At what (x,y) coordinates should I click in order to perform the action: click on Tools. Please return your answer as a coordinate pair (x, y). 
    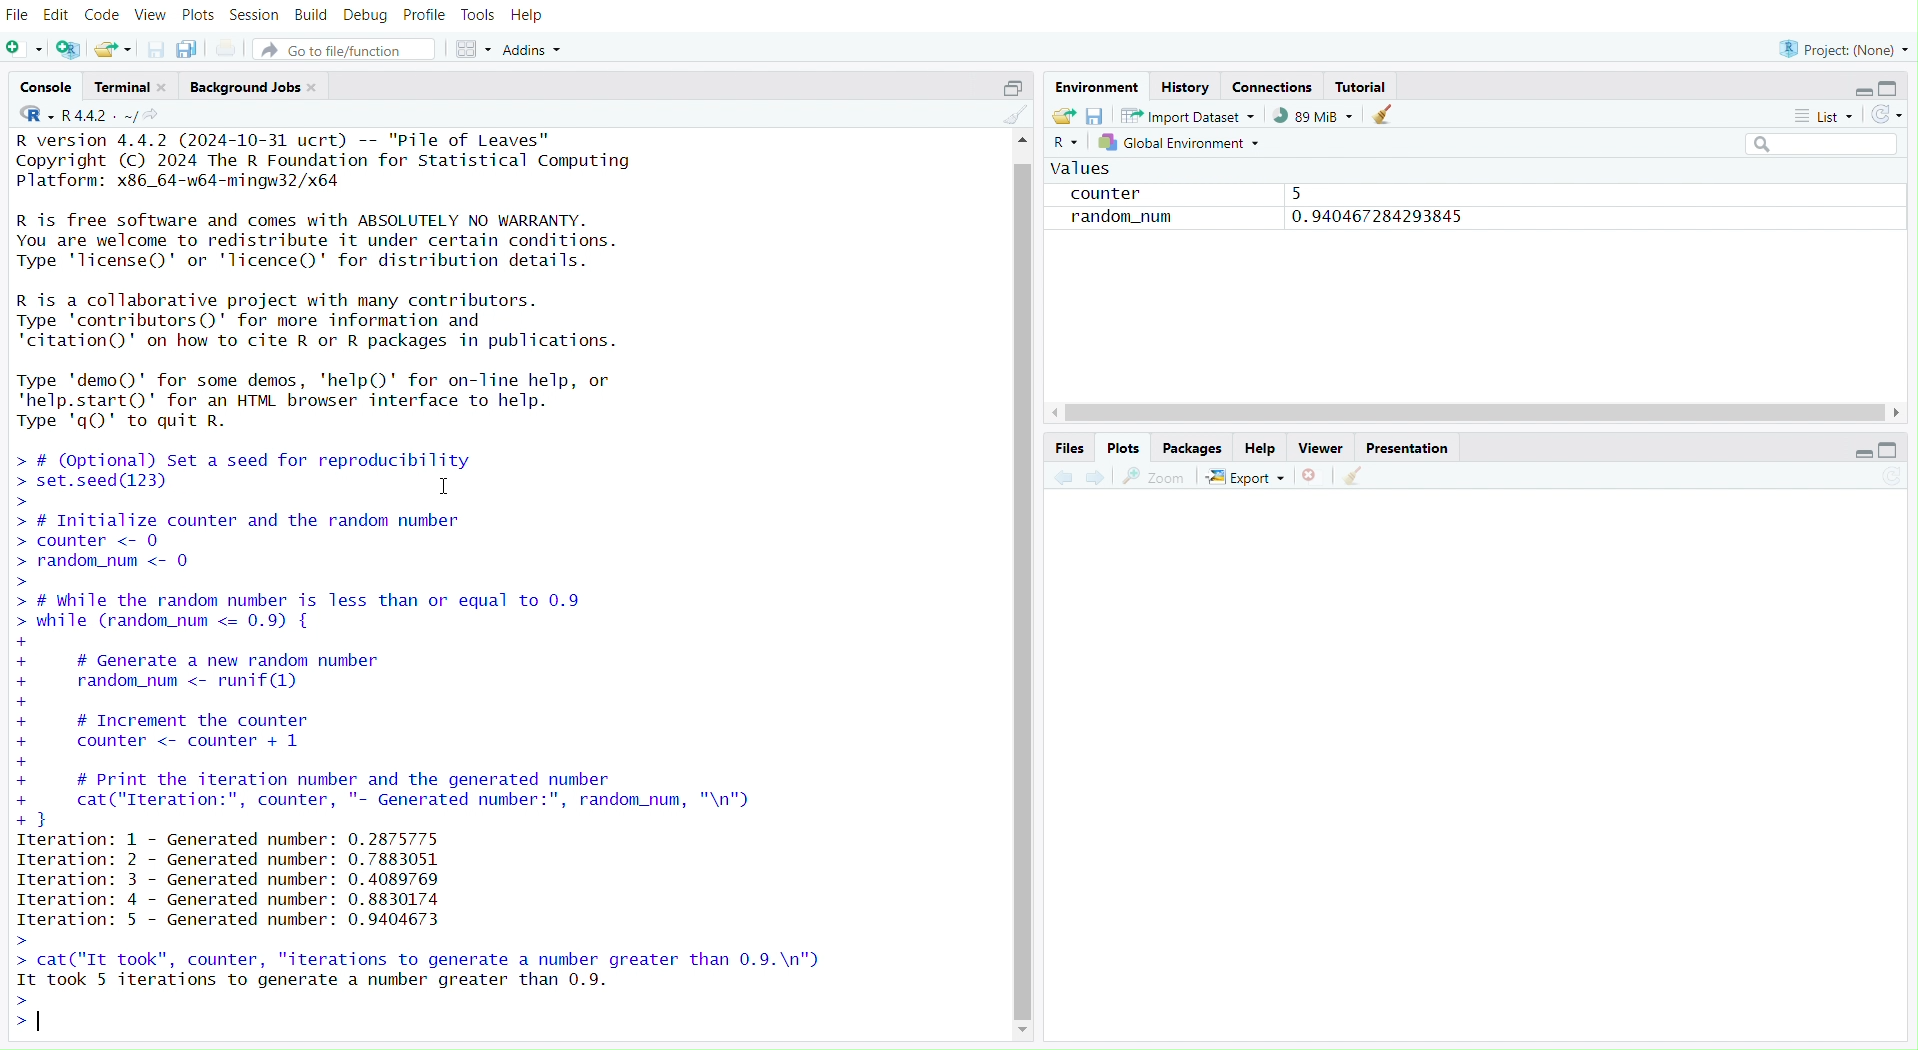
    Looking at the image, I should click on (477, 16).